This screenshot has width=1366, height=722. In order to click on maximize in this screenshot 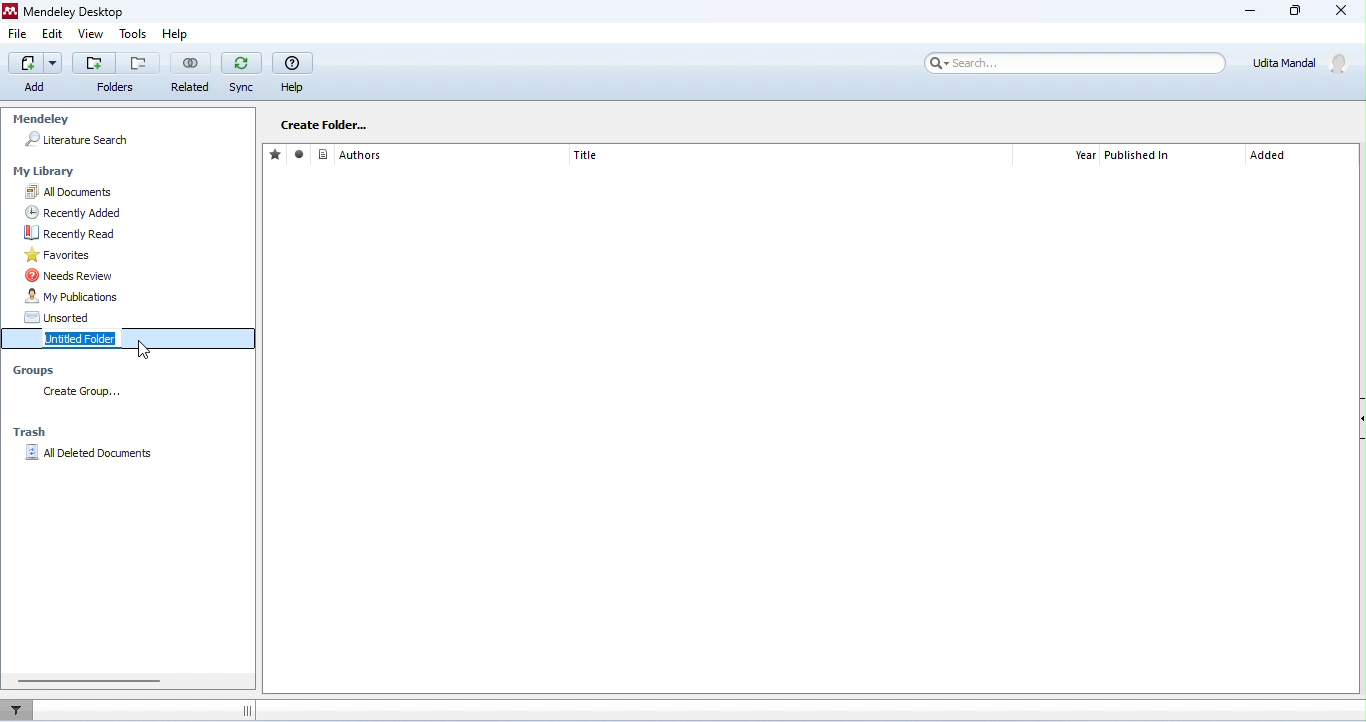, I will do `click(1293, 11)`.